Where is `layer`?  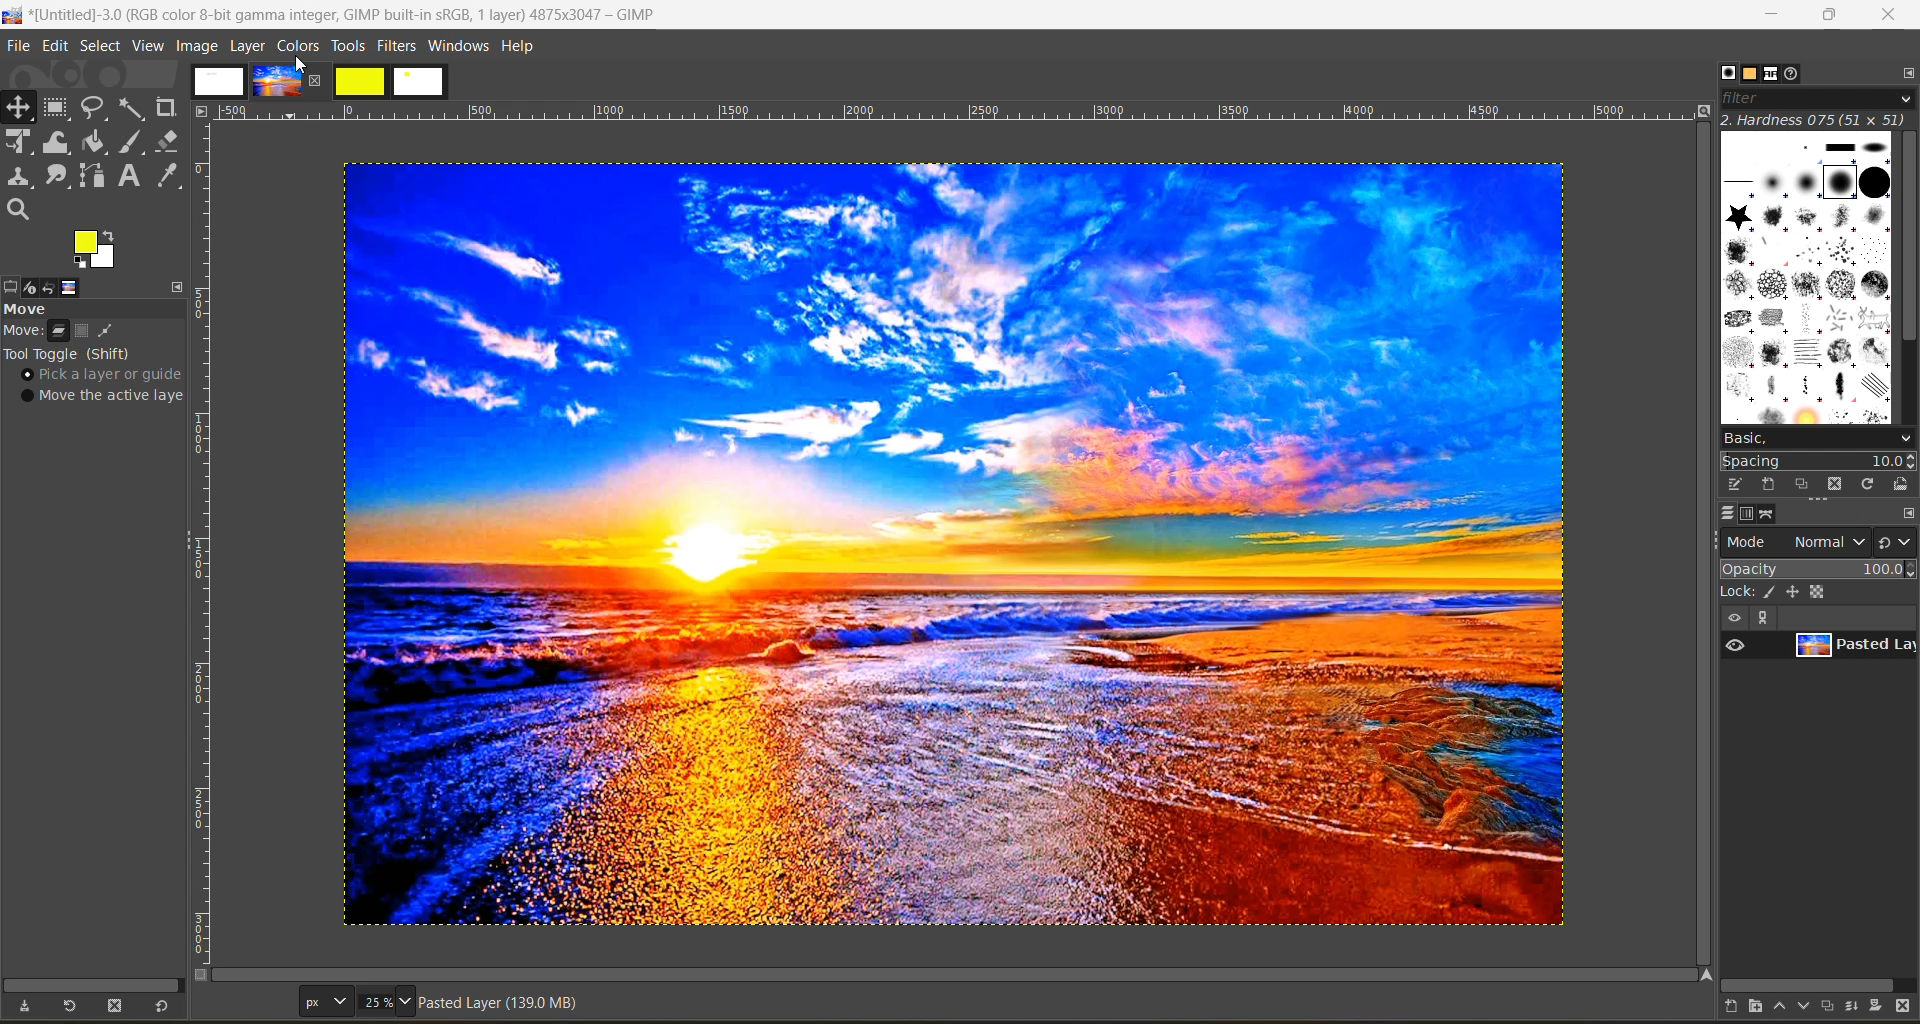
layer is located at coordinates (1854, 646).